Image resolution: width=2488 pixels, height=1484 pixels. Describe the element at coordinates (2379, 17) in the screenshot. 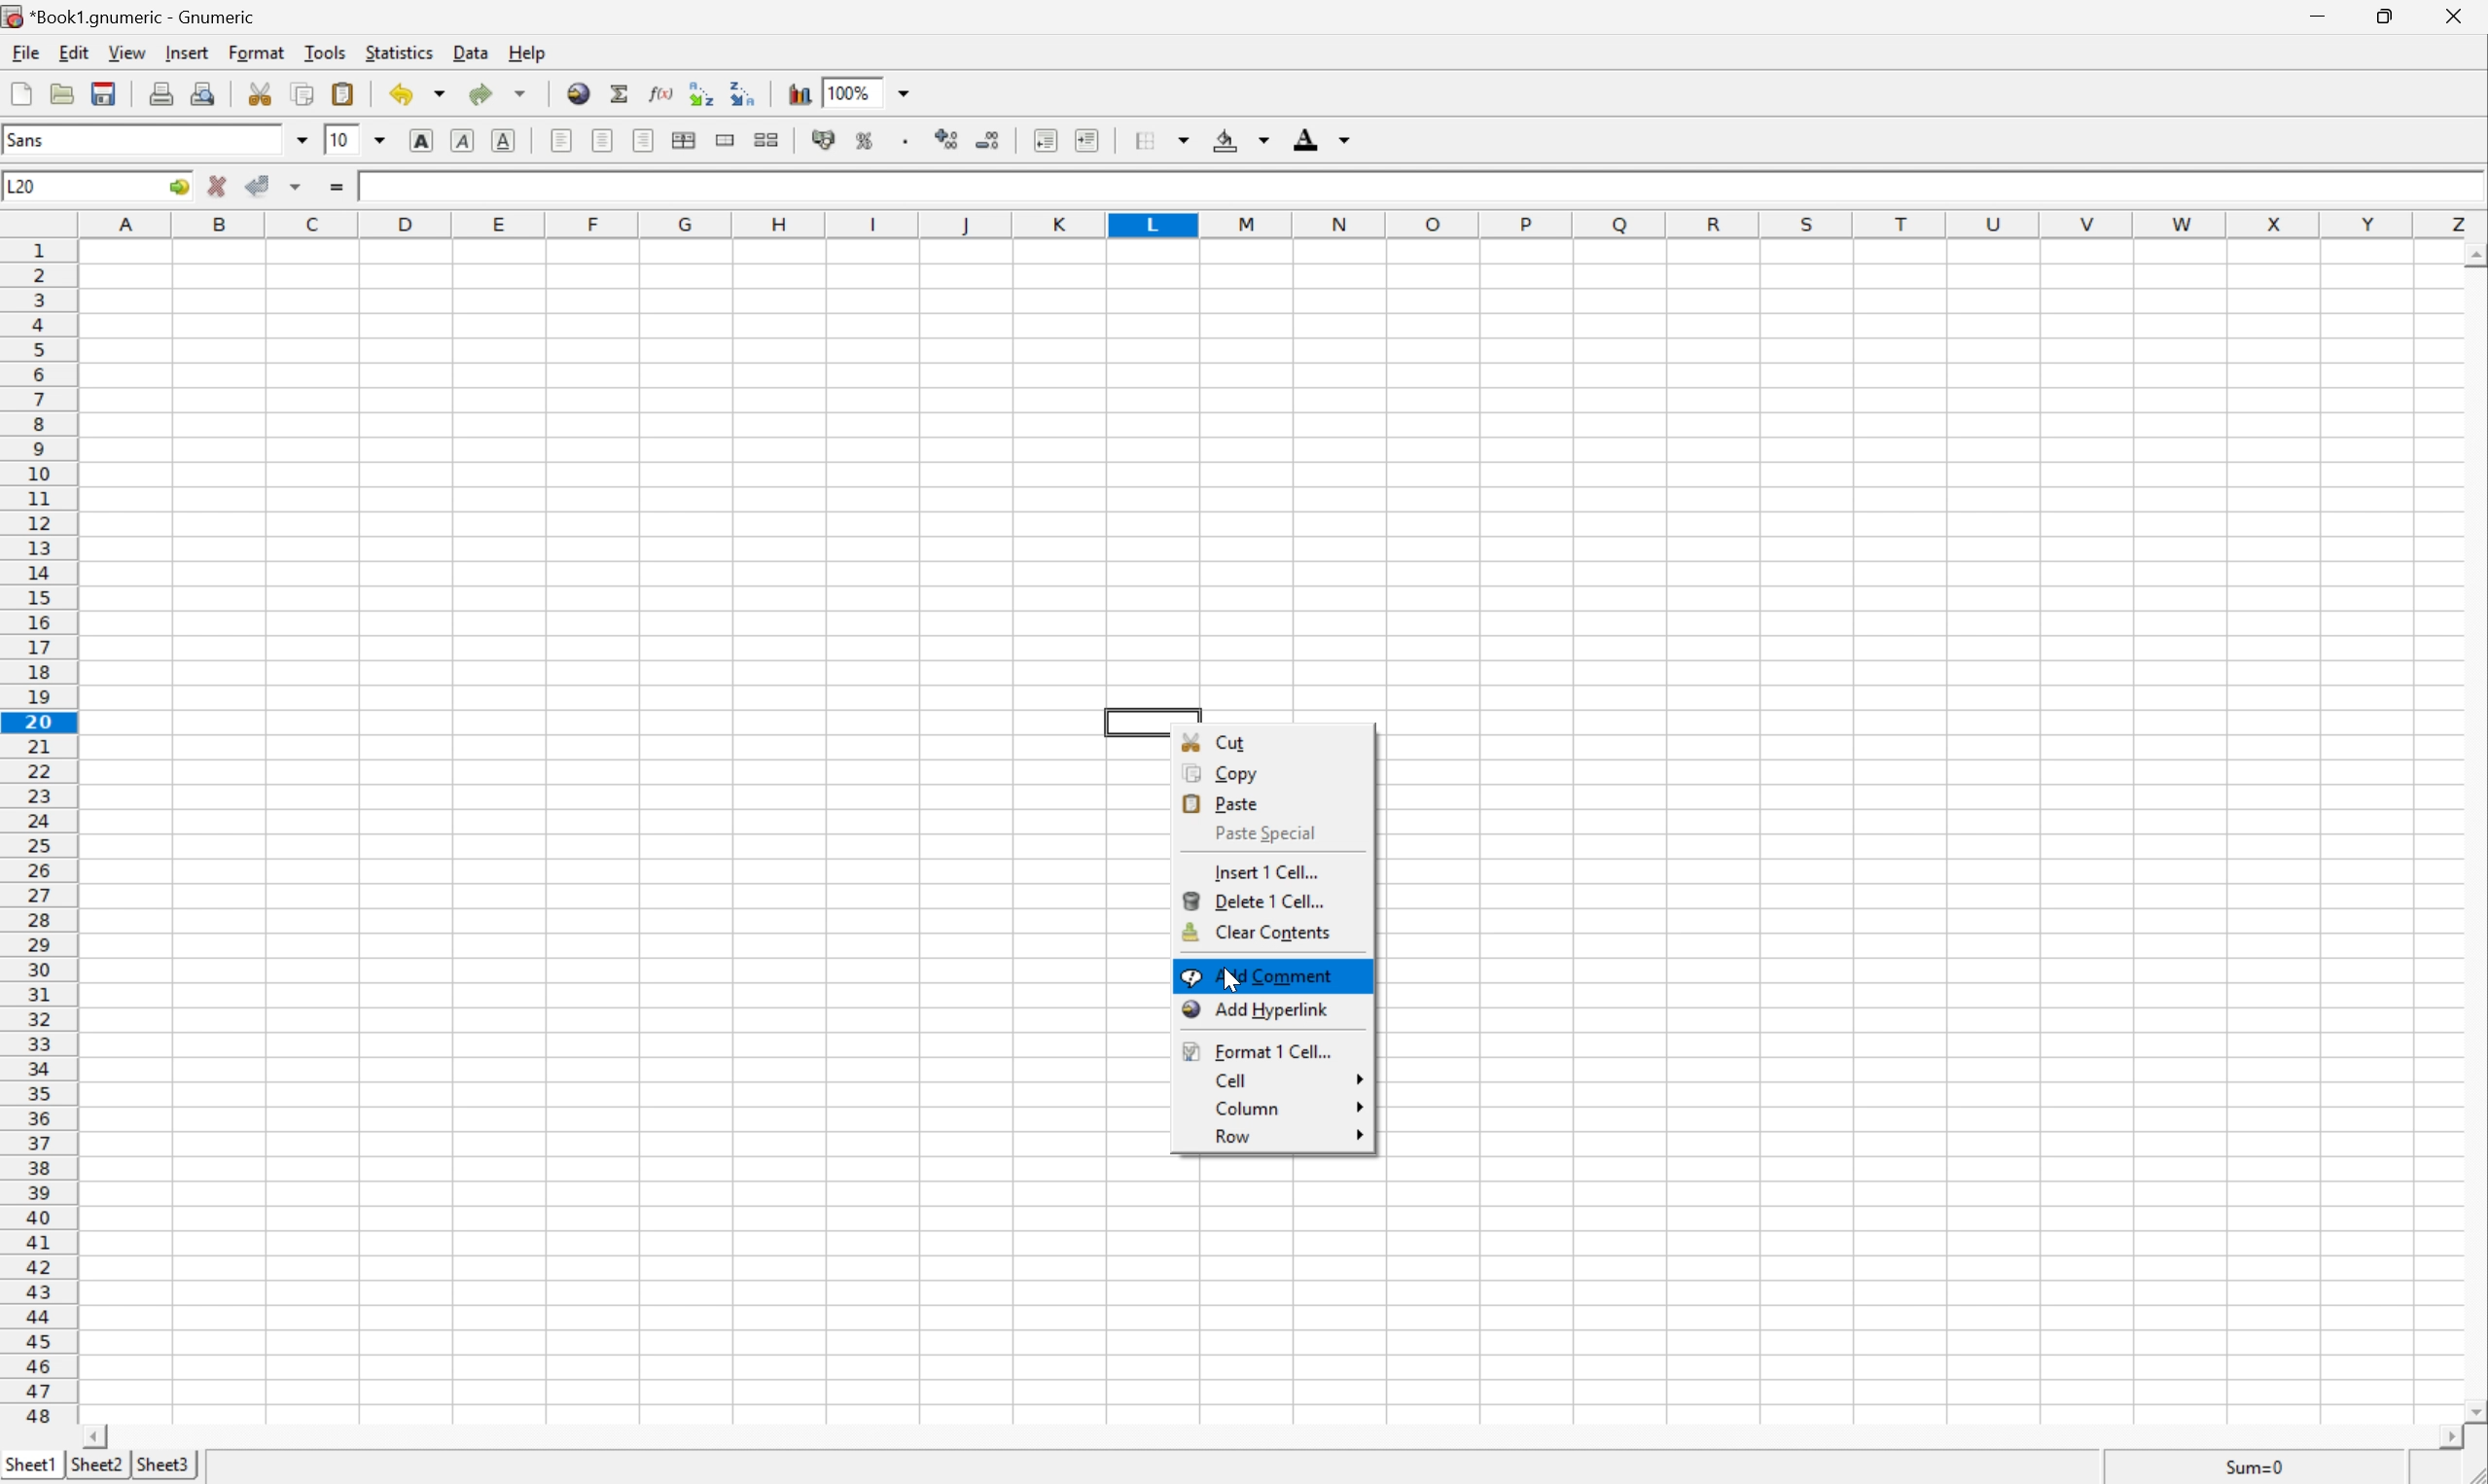

I see `Restore Down` at that location.